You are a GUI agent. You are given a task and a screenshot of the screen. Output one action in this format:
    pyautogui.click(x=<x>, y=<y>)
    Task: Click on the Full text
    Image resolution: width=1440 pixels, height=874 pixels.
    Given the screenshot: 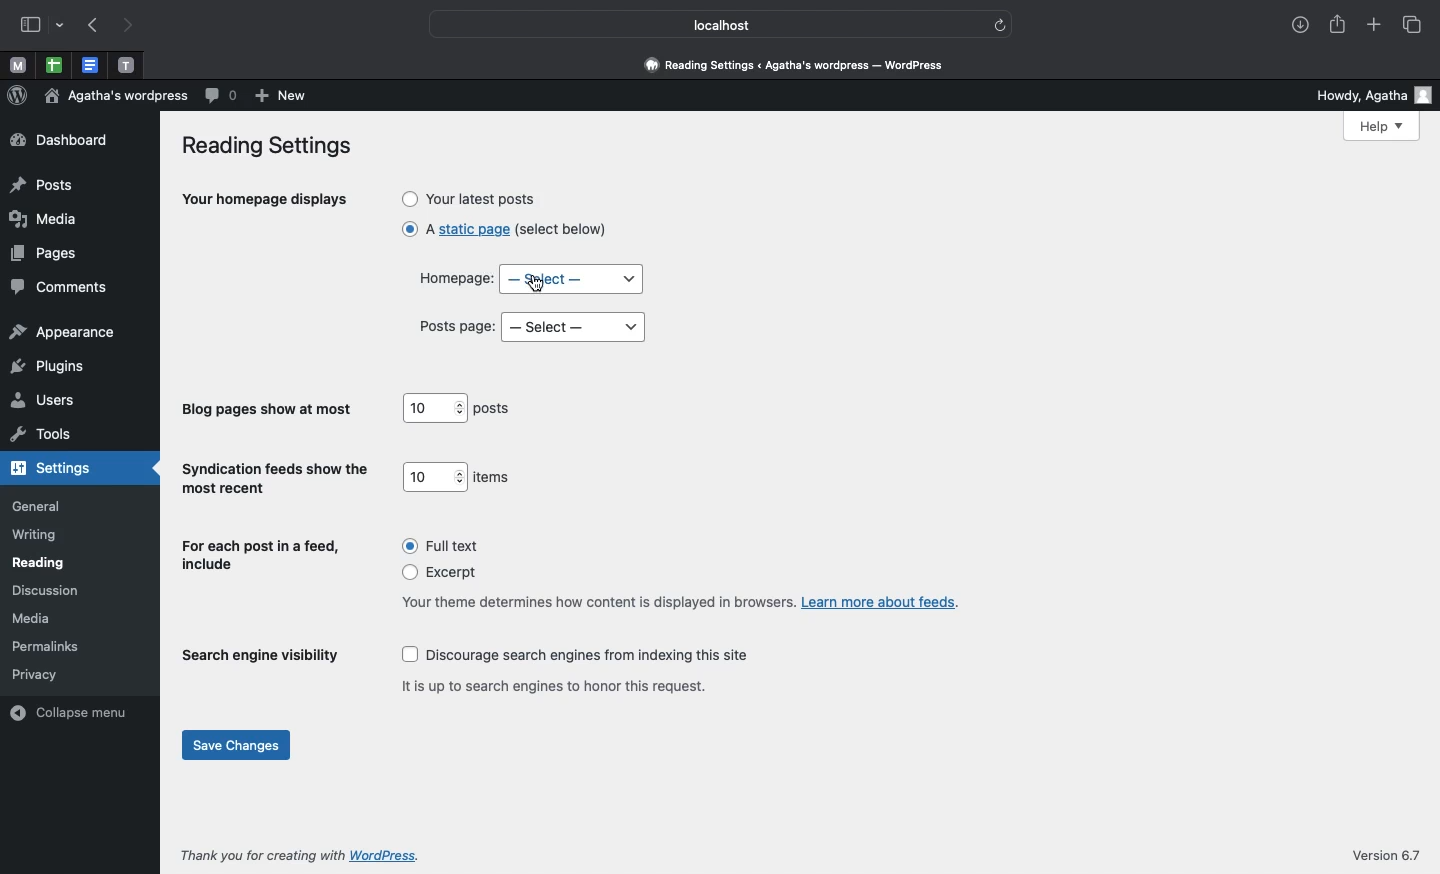 What is the action you would take?
    pyautogui.click(x=446, y=545)
    